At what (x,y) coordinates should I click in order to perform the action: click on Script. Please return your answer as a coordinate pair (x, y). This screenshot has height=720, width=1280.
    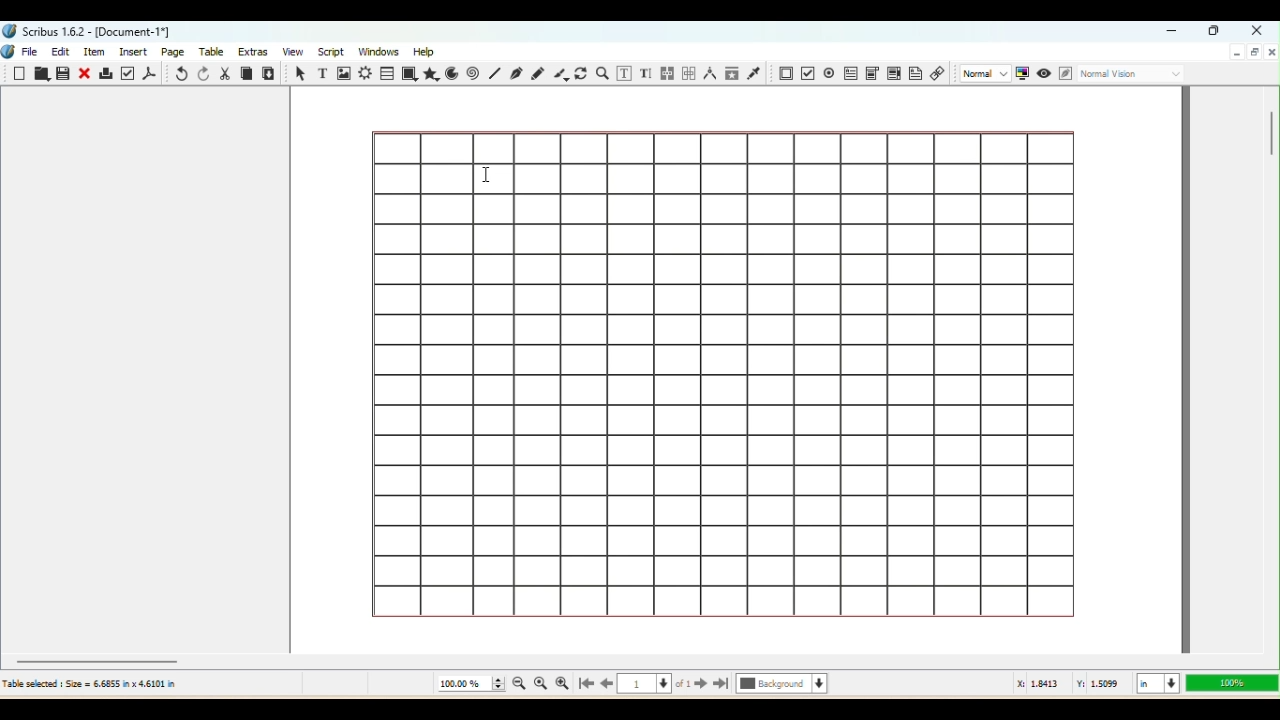
    Looking at the image, I should click on (330, 52).